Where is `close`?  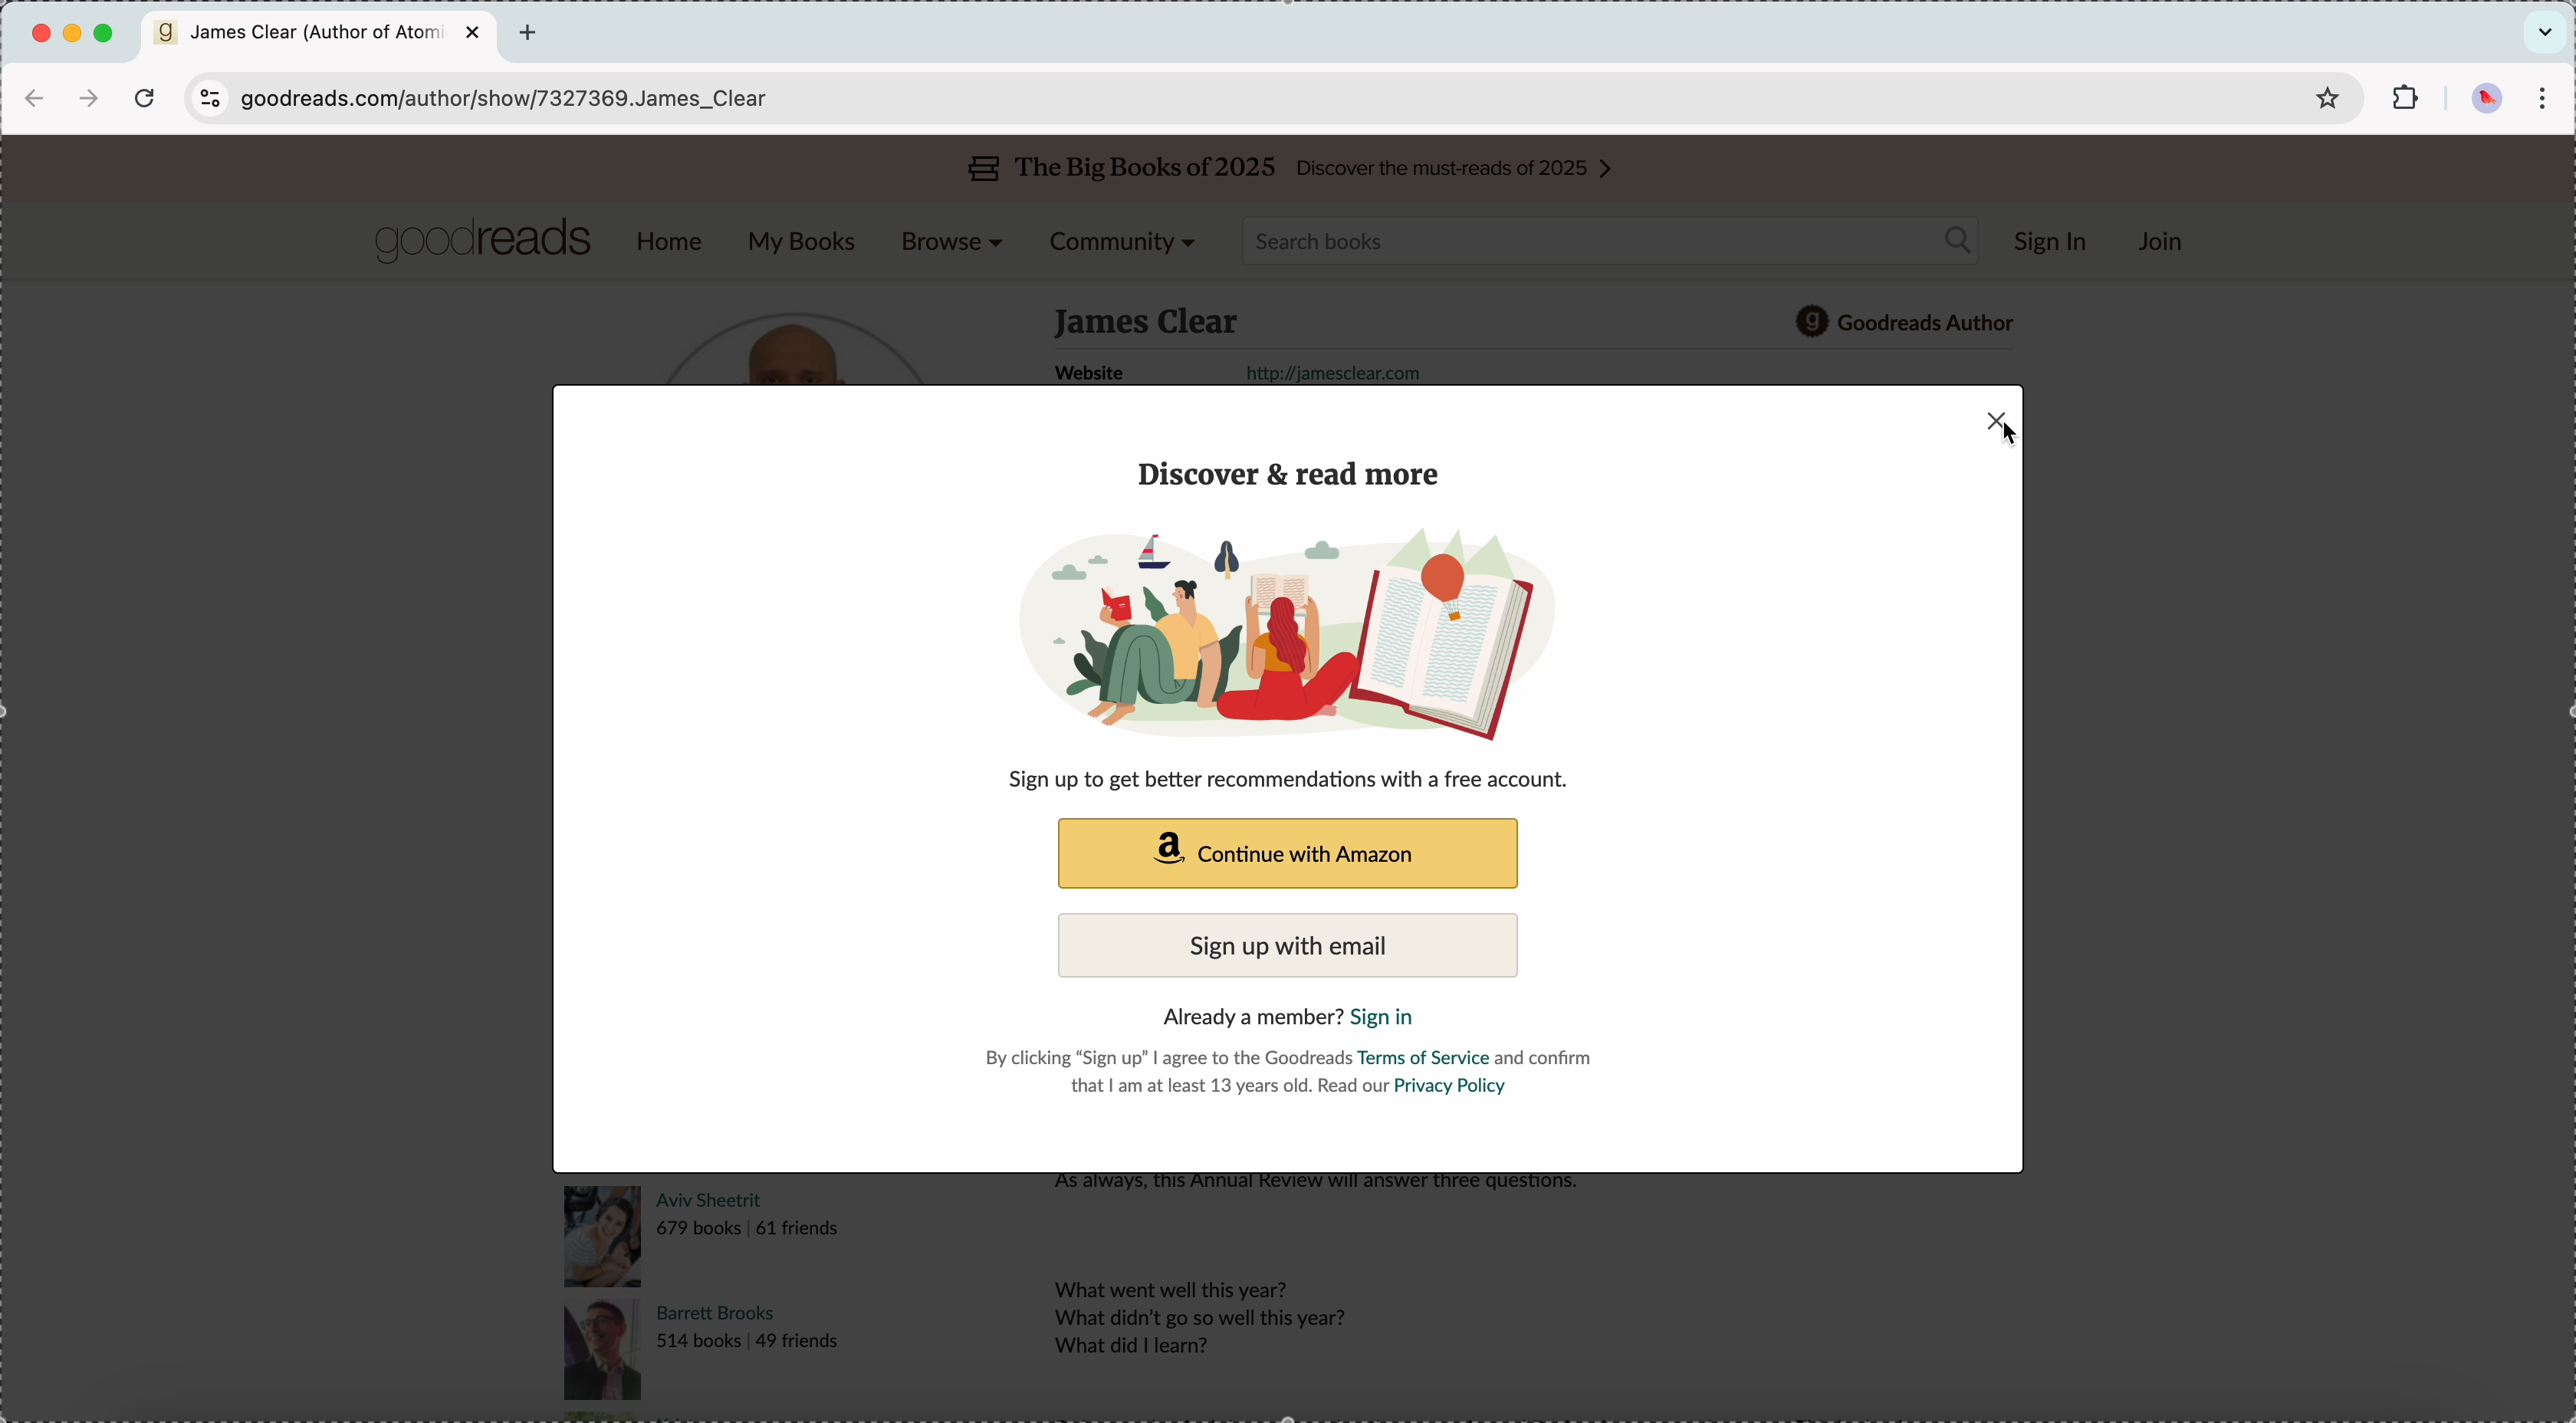 close is located at coordinates (1998, 425).